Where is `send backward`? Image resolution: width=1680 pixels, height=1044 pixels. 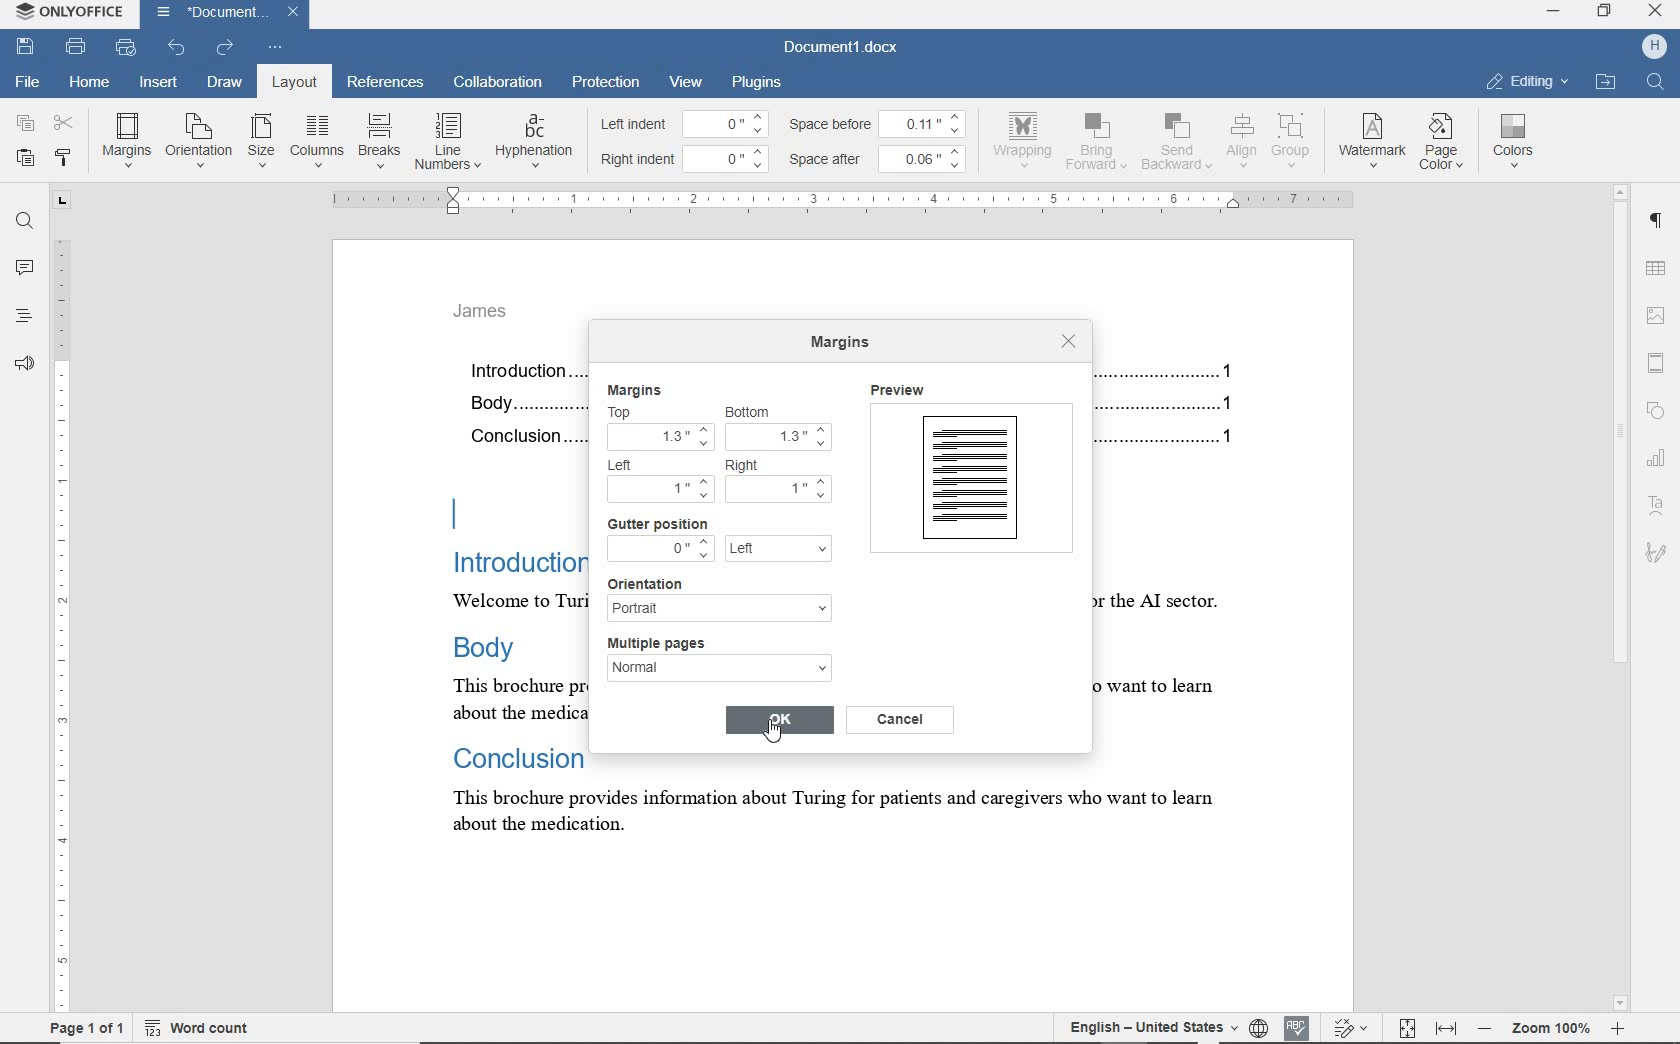
send backward is located at coordinates (1176, 144).